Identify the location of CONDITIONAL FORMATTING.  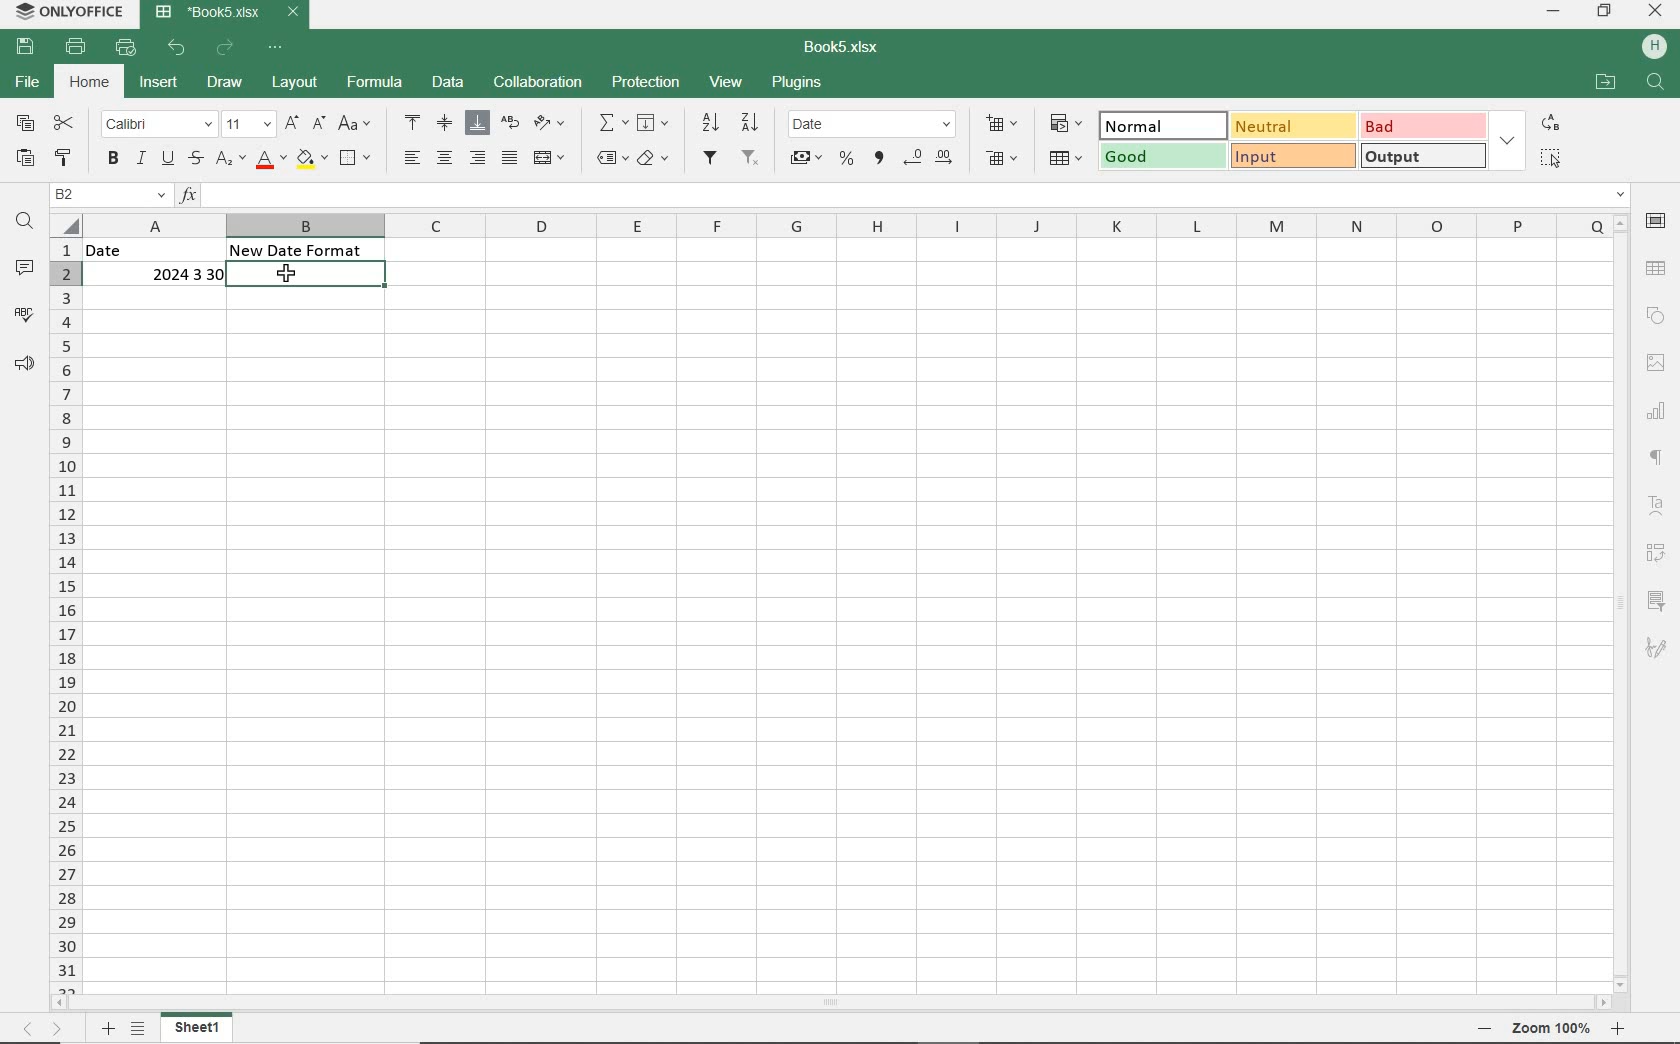
(1064, 124).